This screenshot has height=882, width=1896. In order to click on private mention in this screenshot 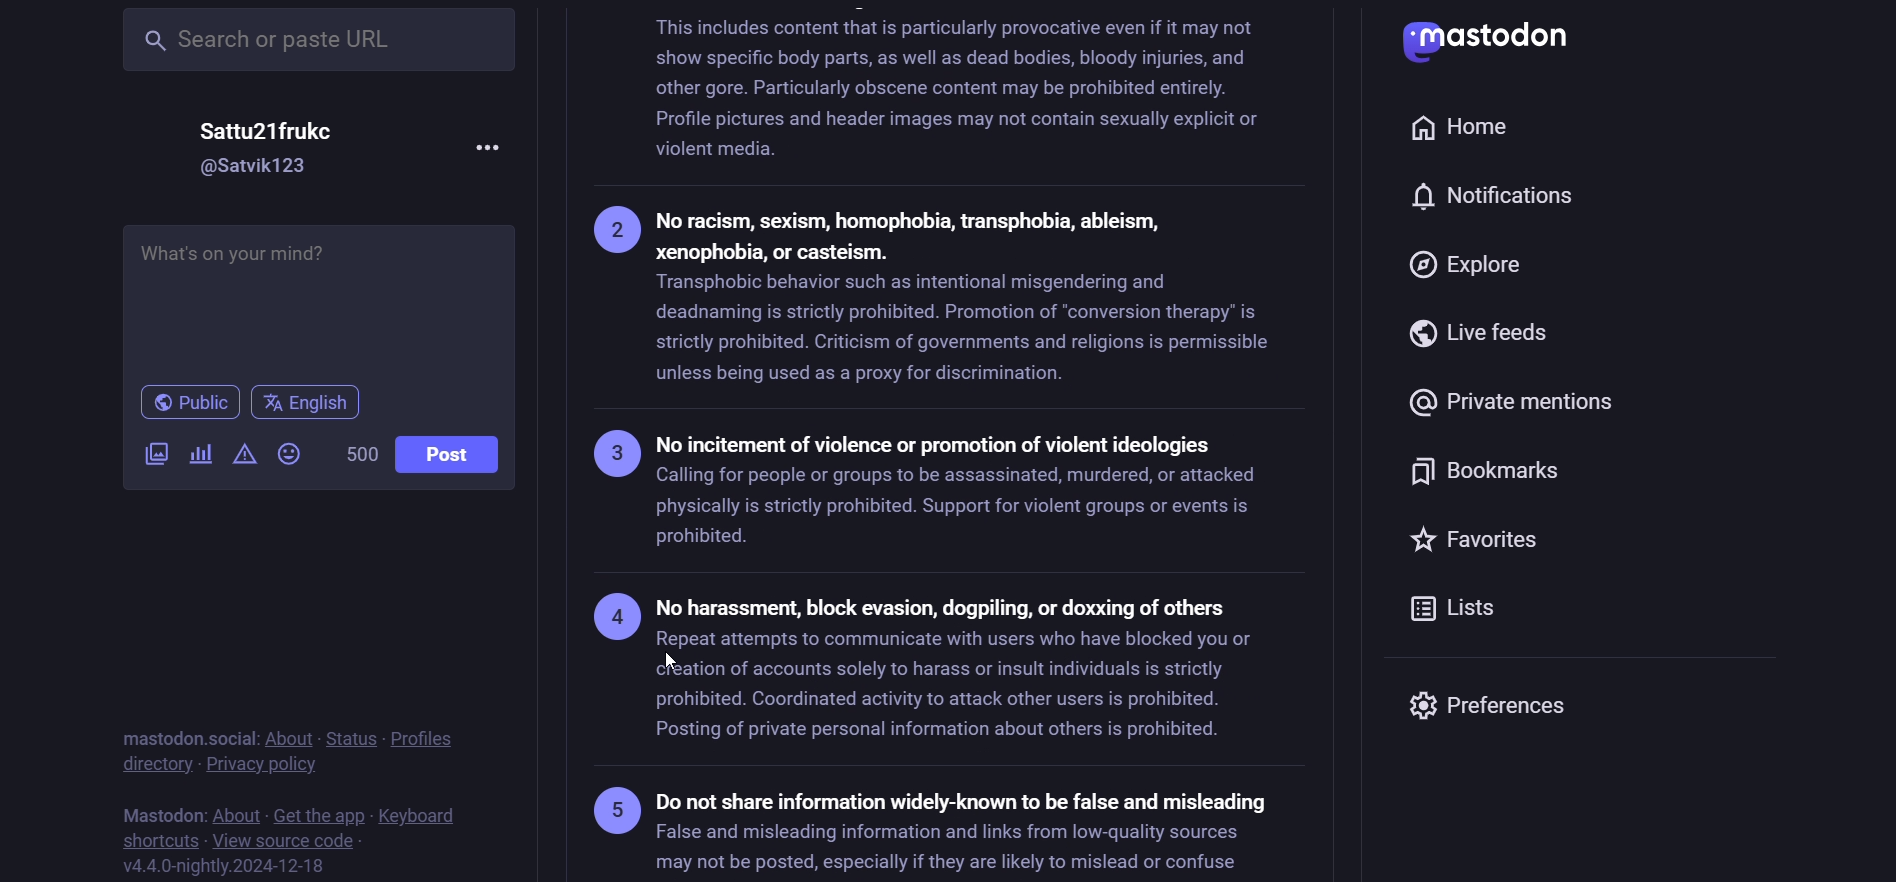, I will do `click(1526, 396)`.